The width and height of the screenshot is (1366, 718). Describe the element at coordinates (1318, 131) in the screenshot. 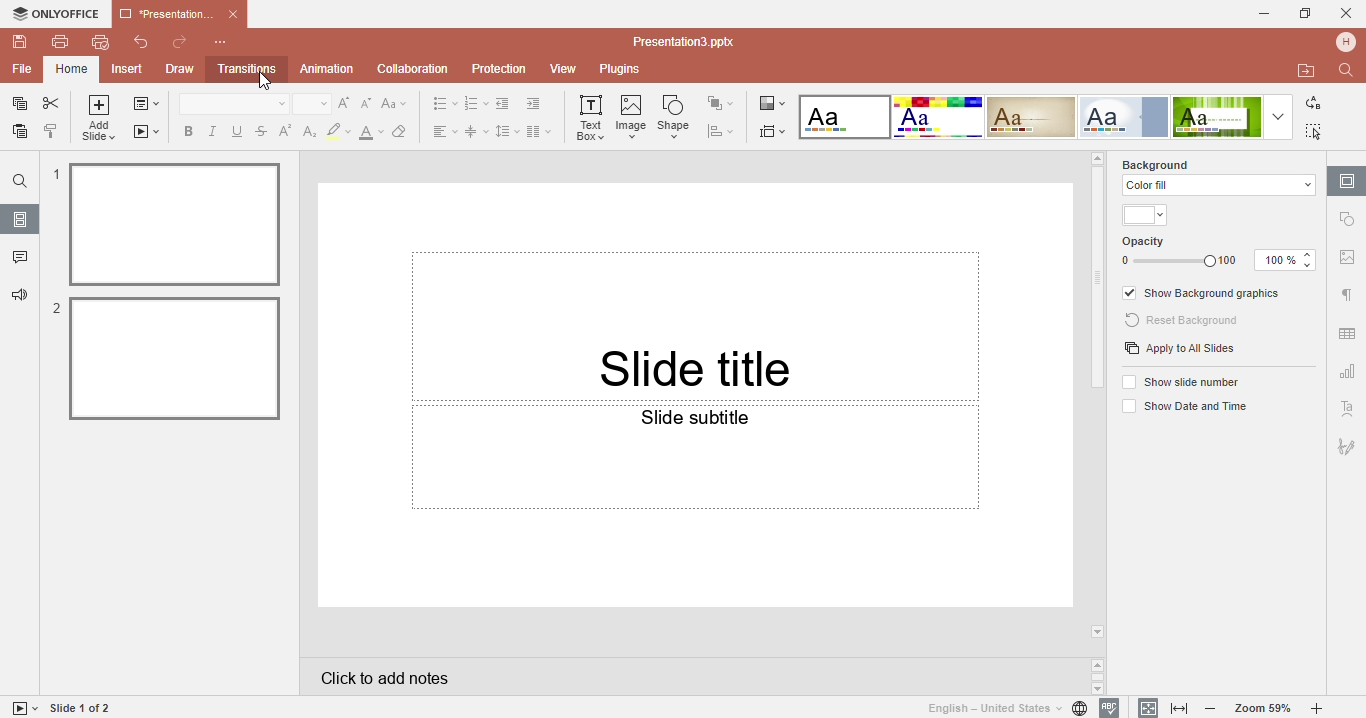

I see `Select all` at that location.